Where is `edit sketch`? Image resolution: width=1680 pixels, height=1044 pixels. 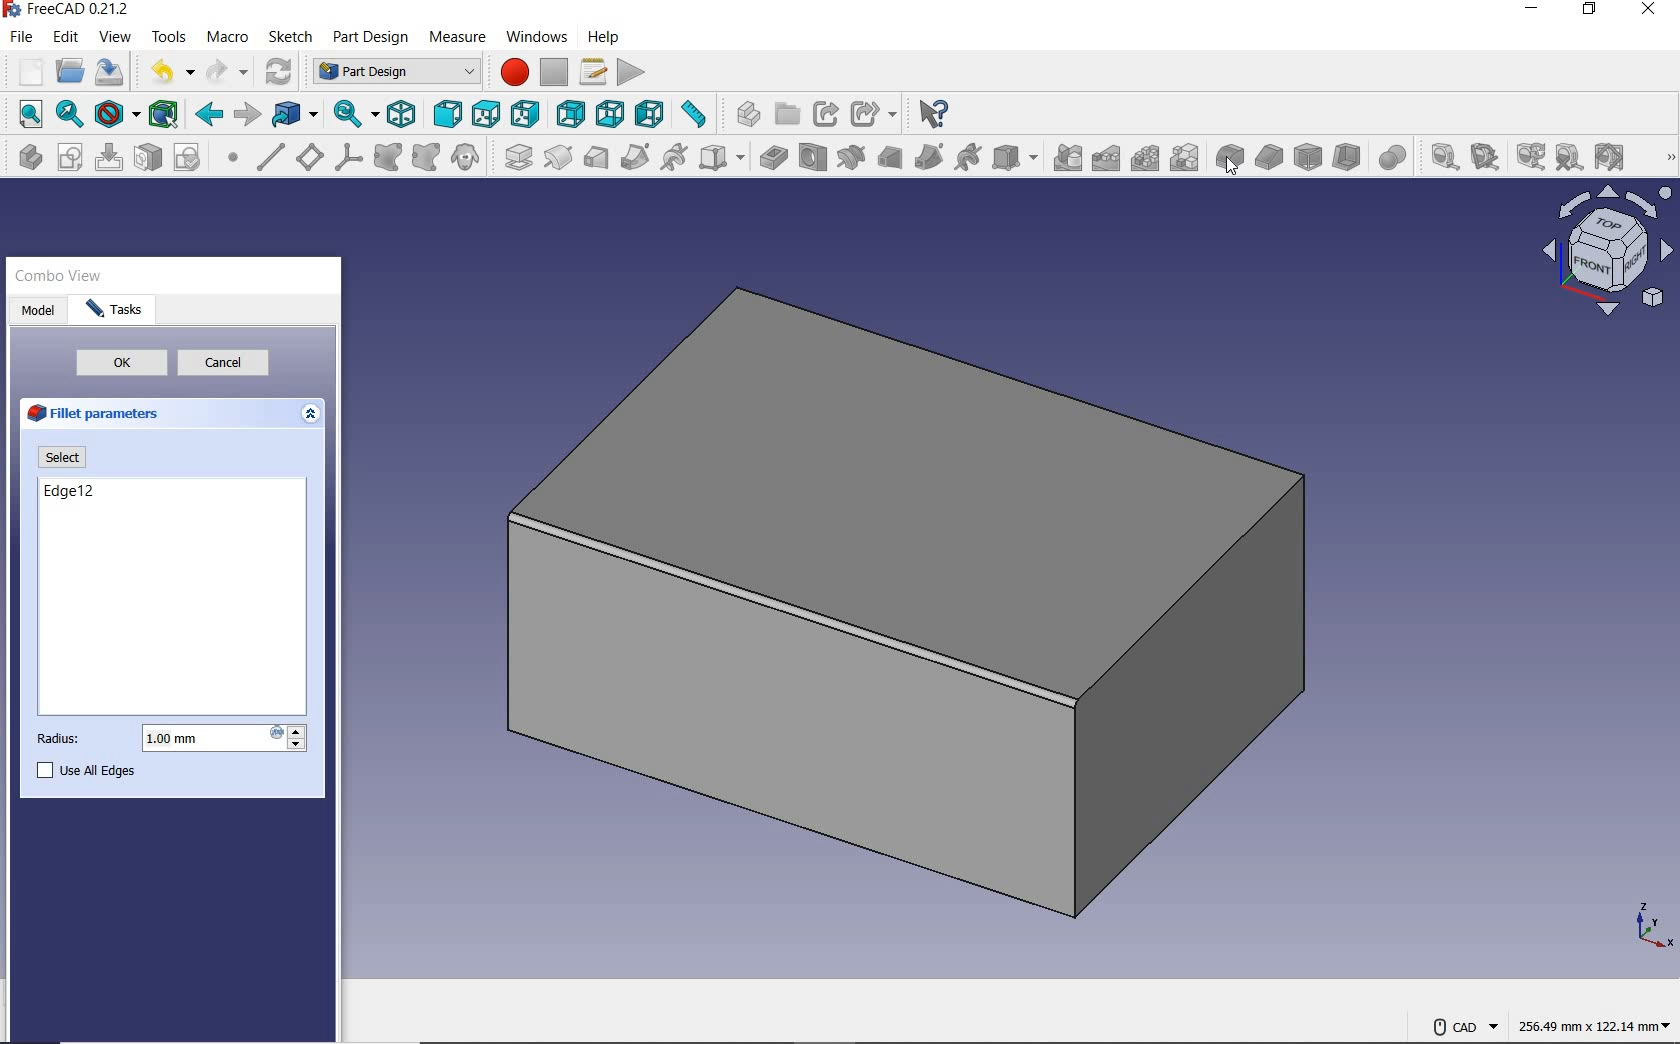
edit sketch is located at coordinates (108, 157).